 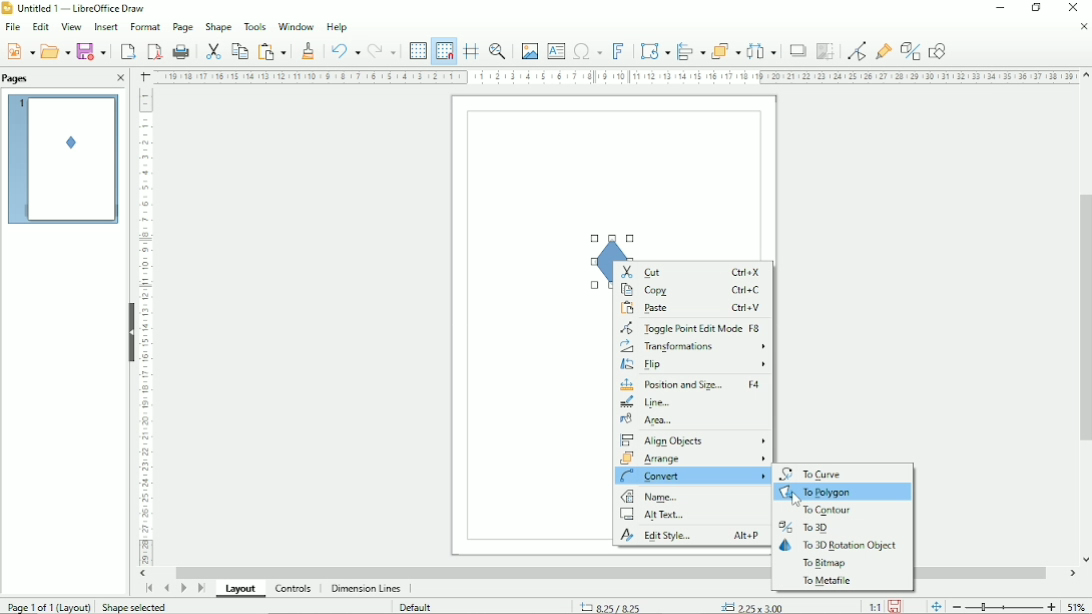 I want to click on Open, so click(x=55, y=50).